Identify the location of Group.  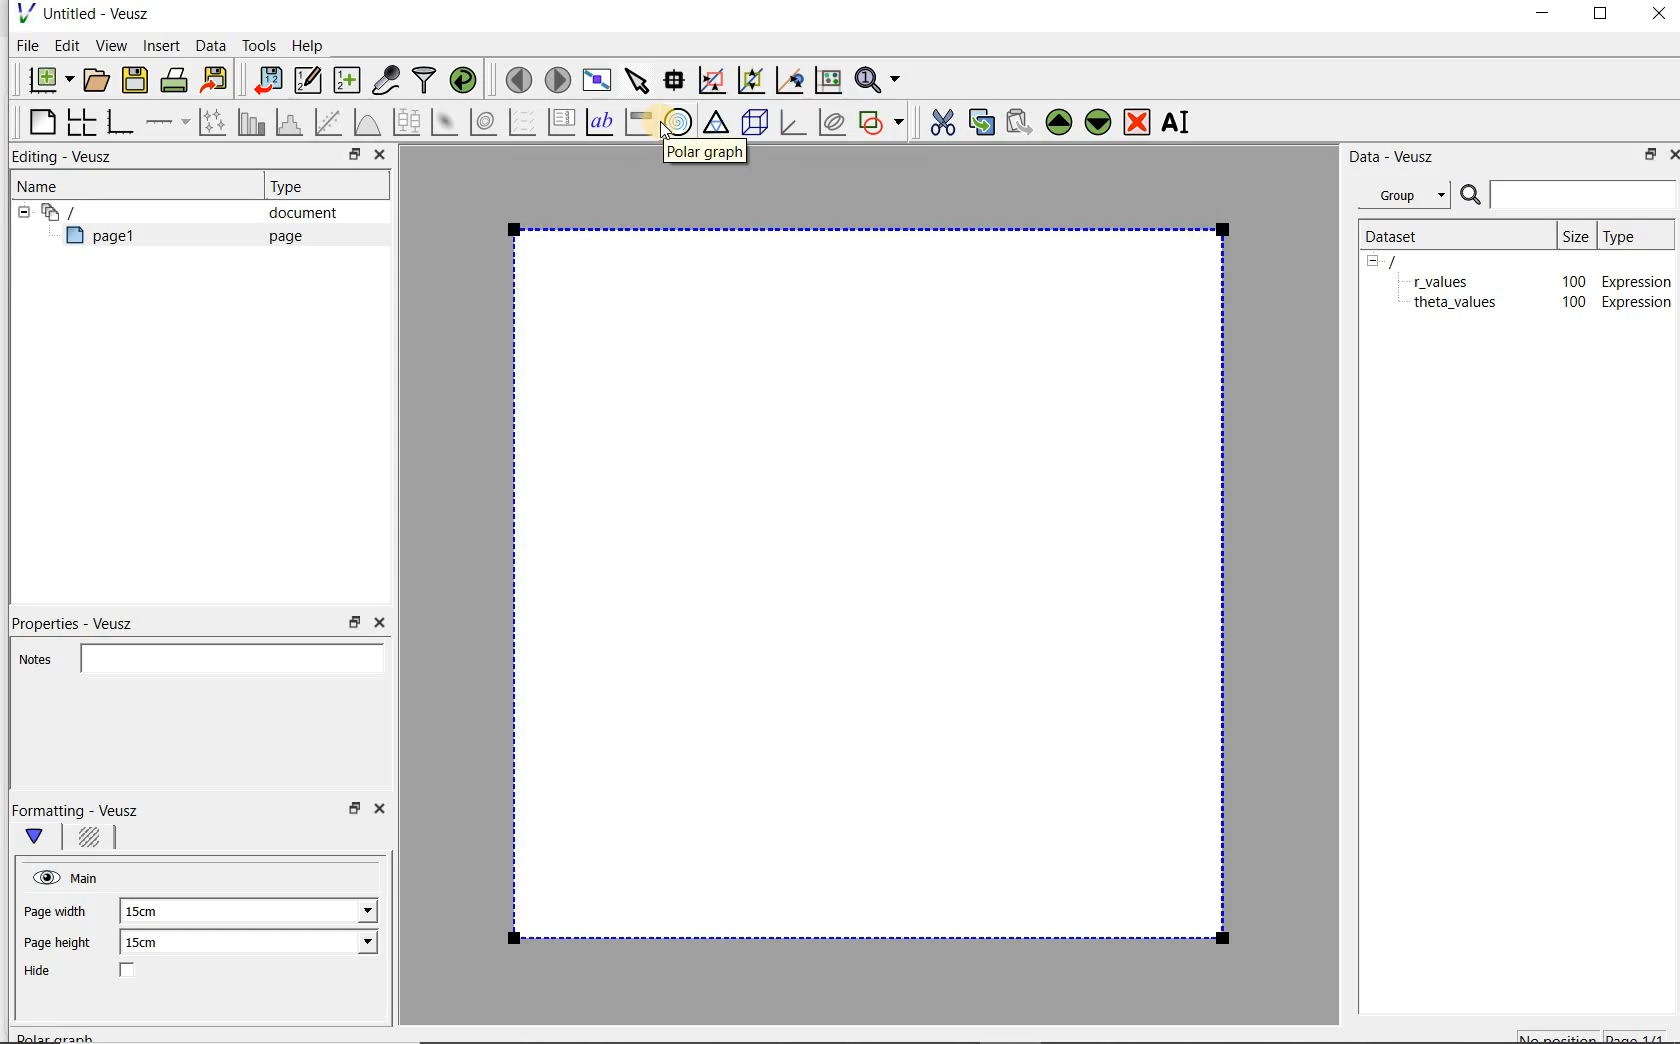
(1410, 198).